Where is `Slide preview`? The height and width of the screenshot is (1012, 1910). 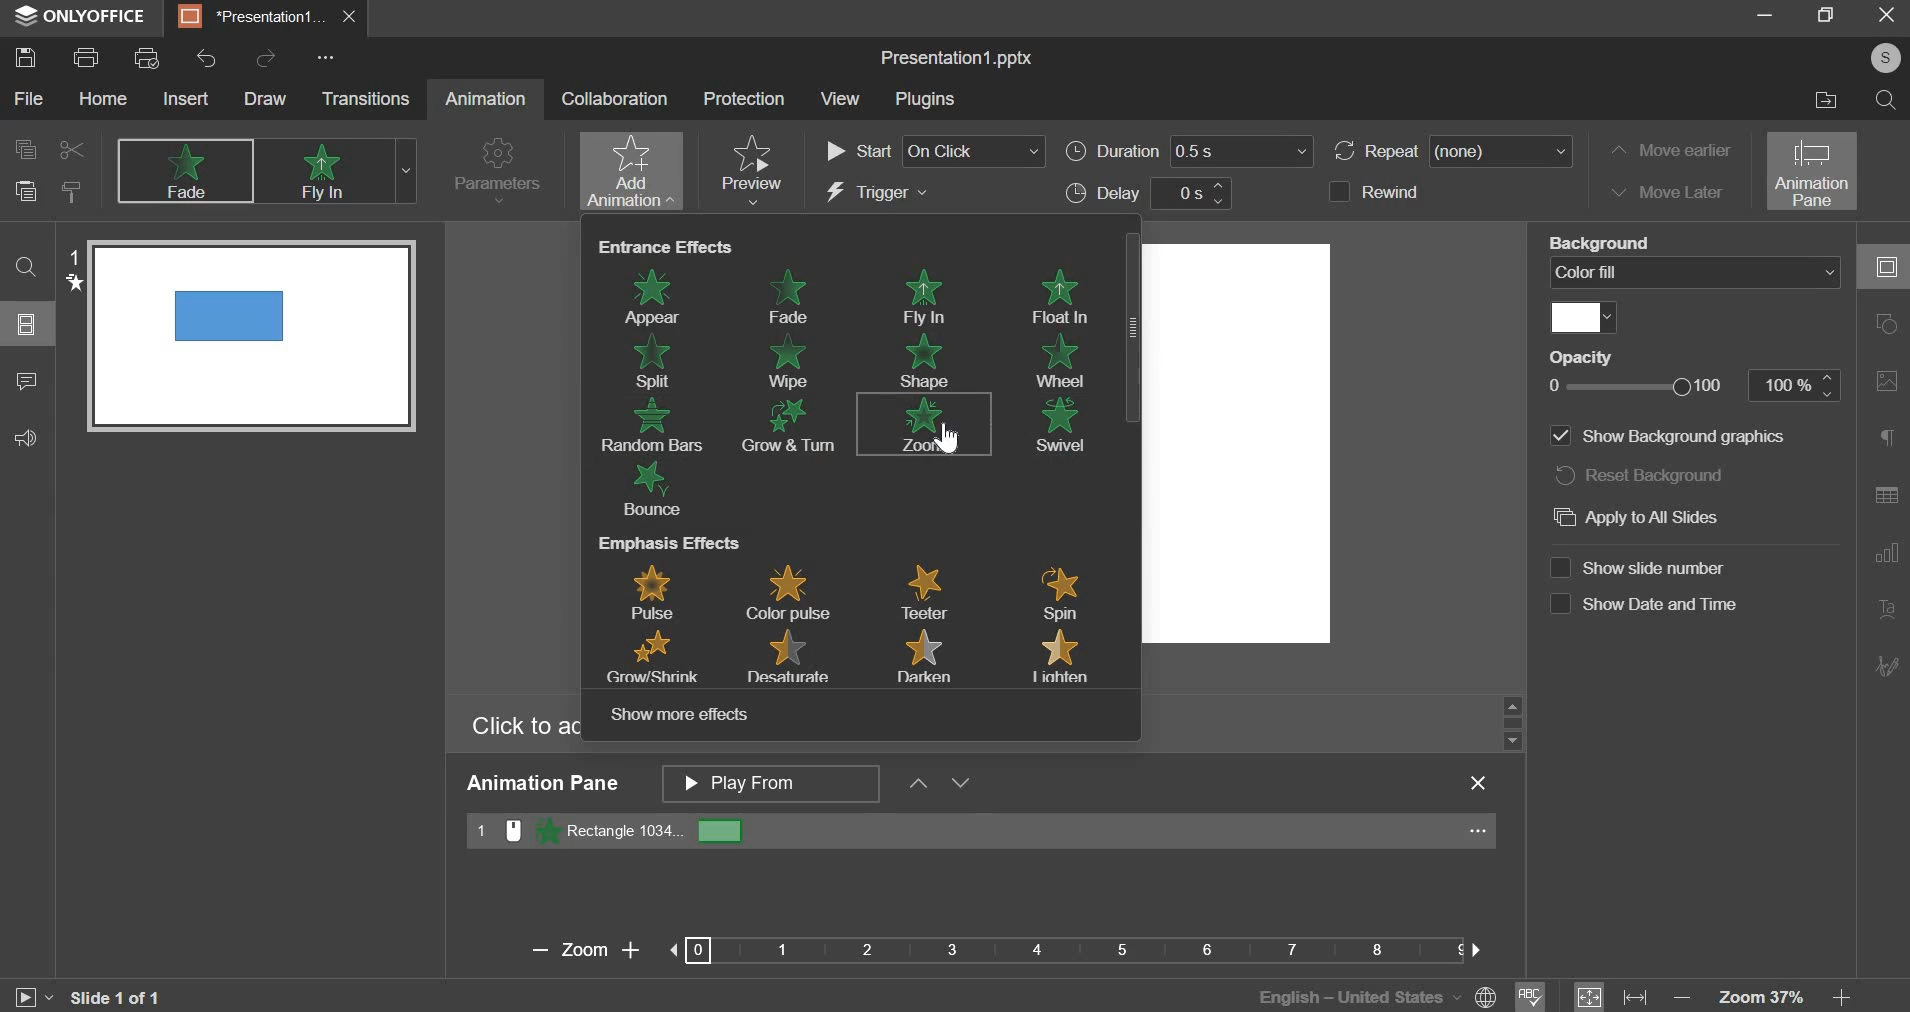 Slide preview is located at coordinates (242, 339).